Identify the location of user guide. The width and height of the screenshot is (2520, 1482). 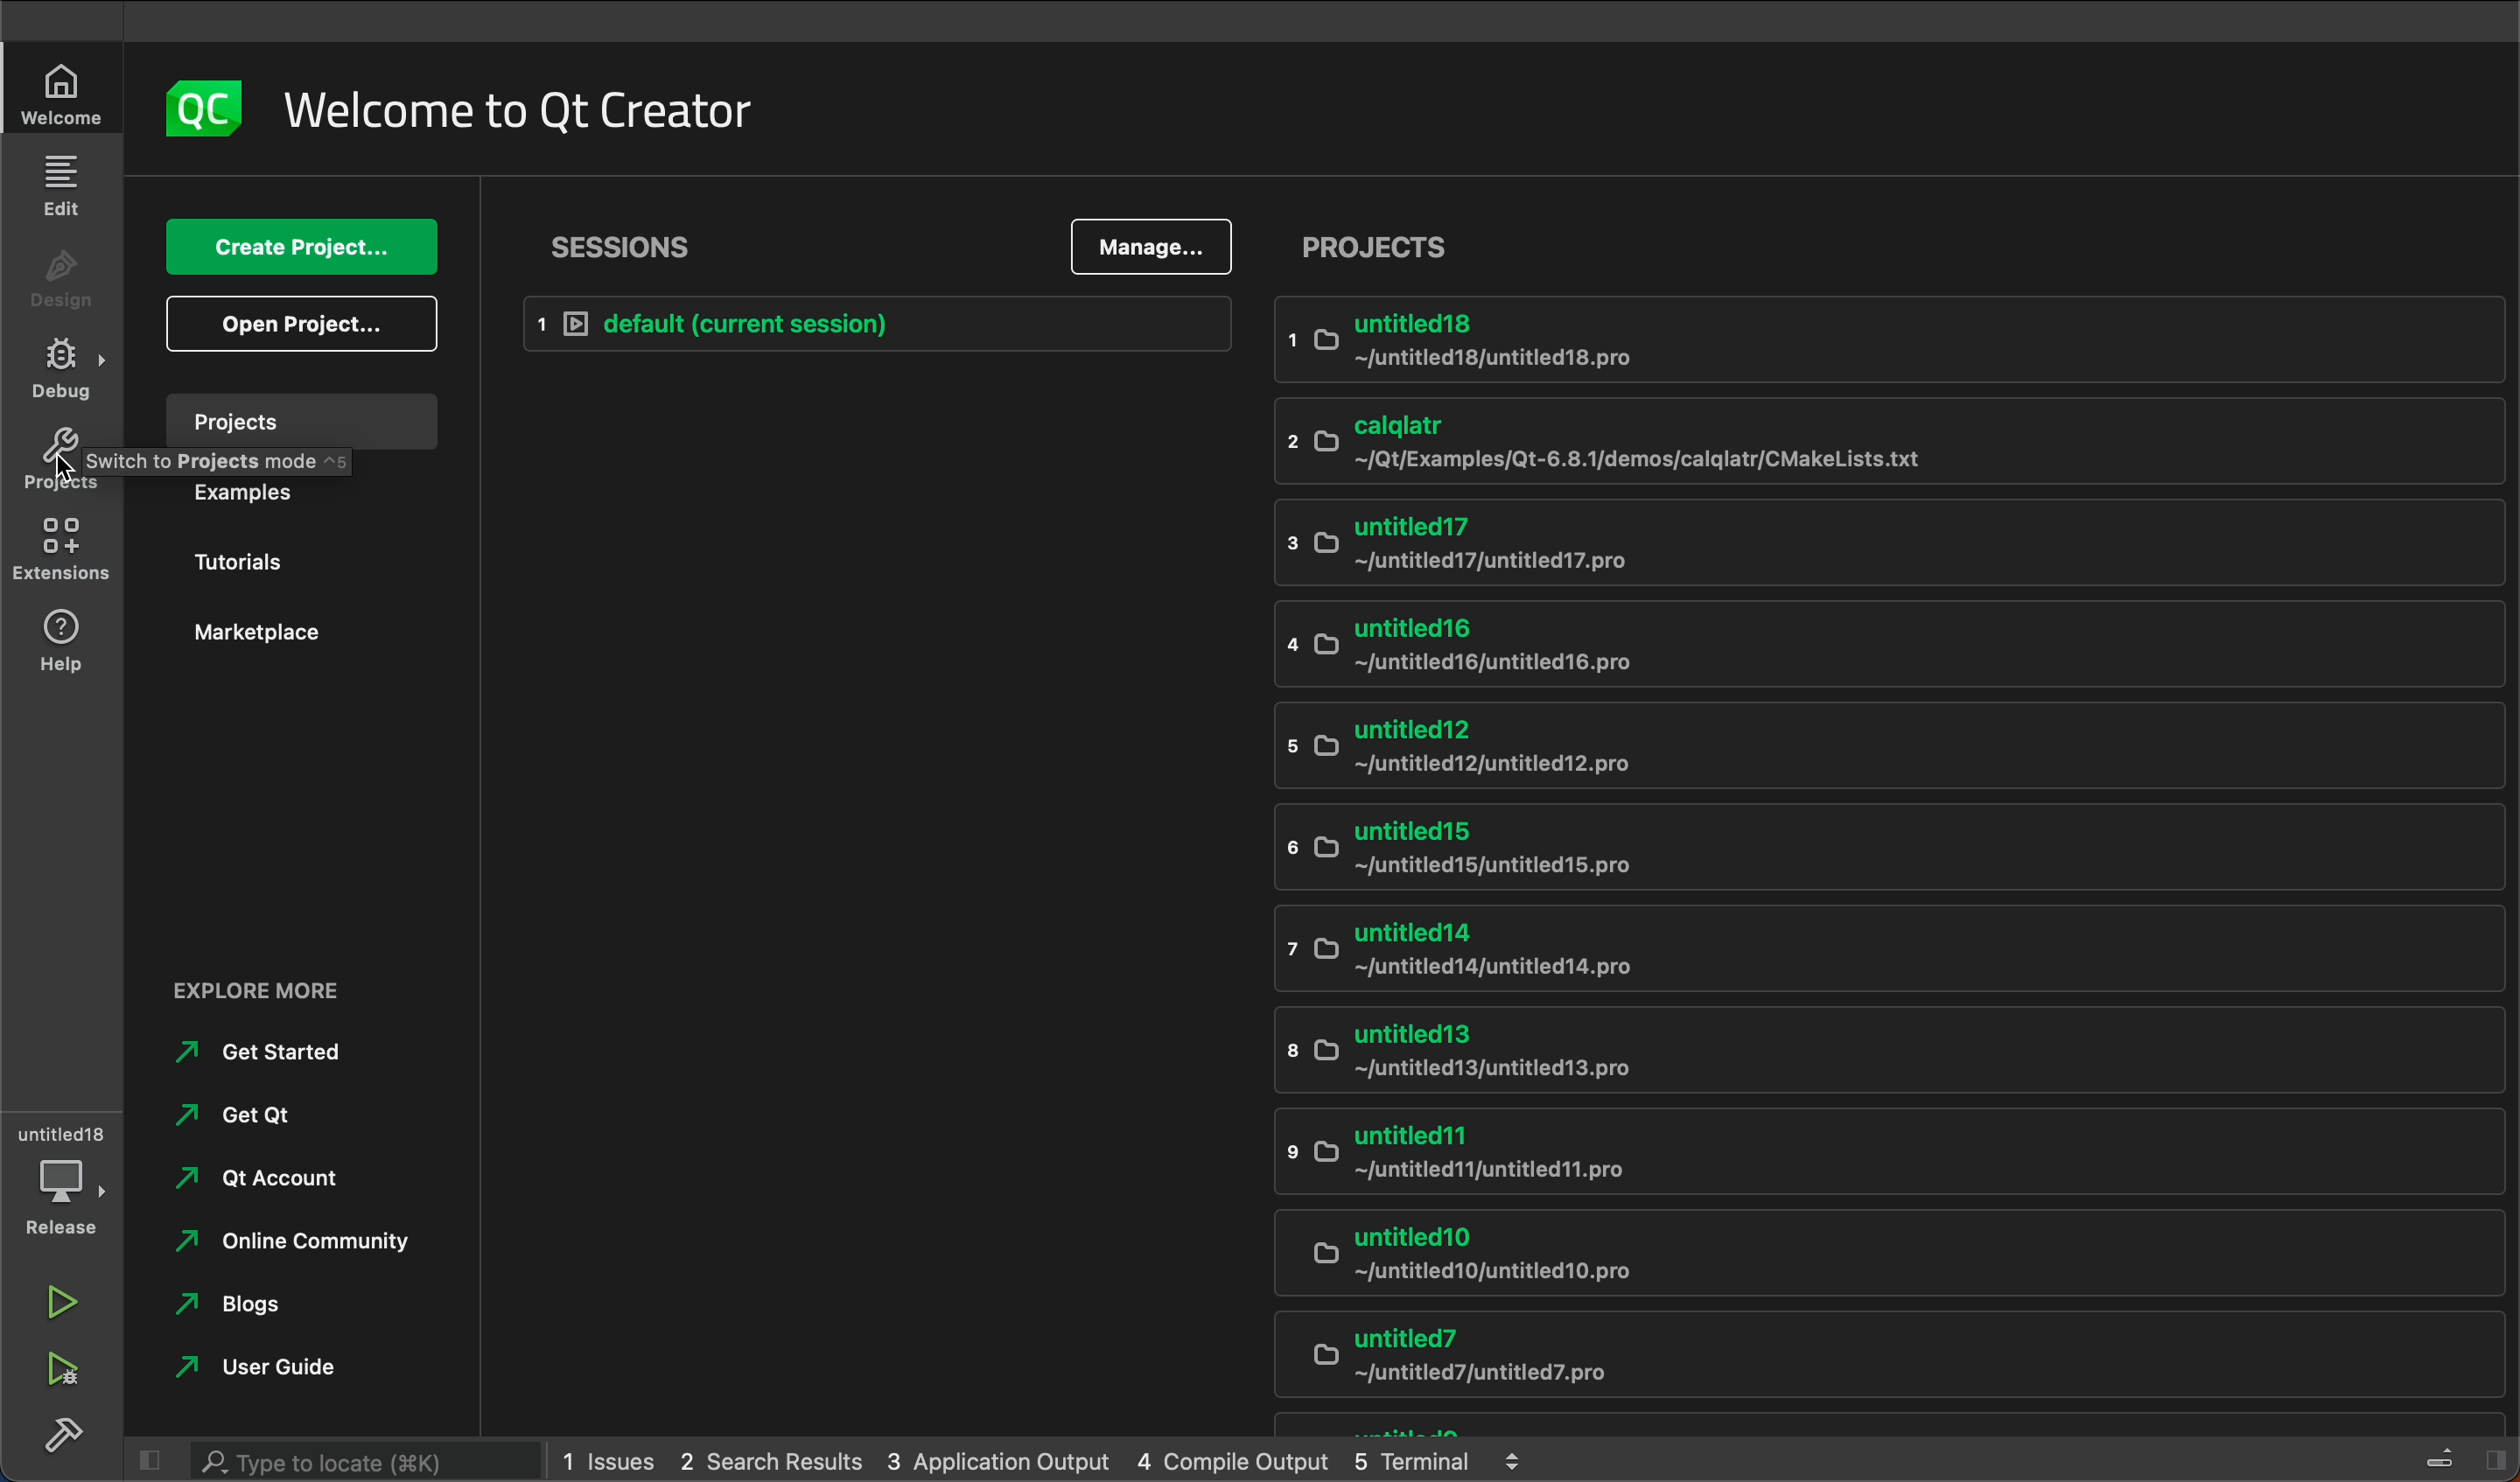
(270, 1367).